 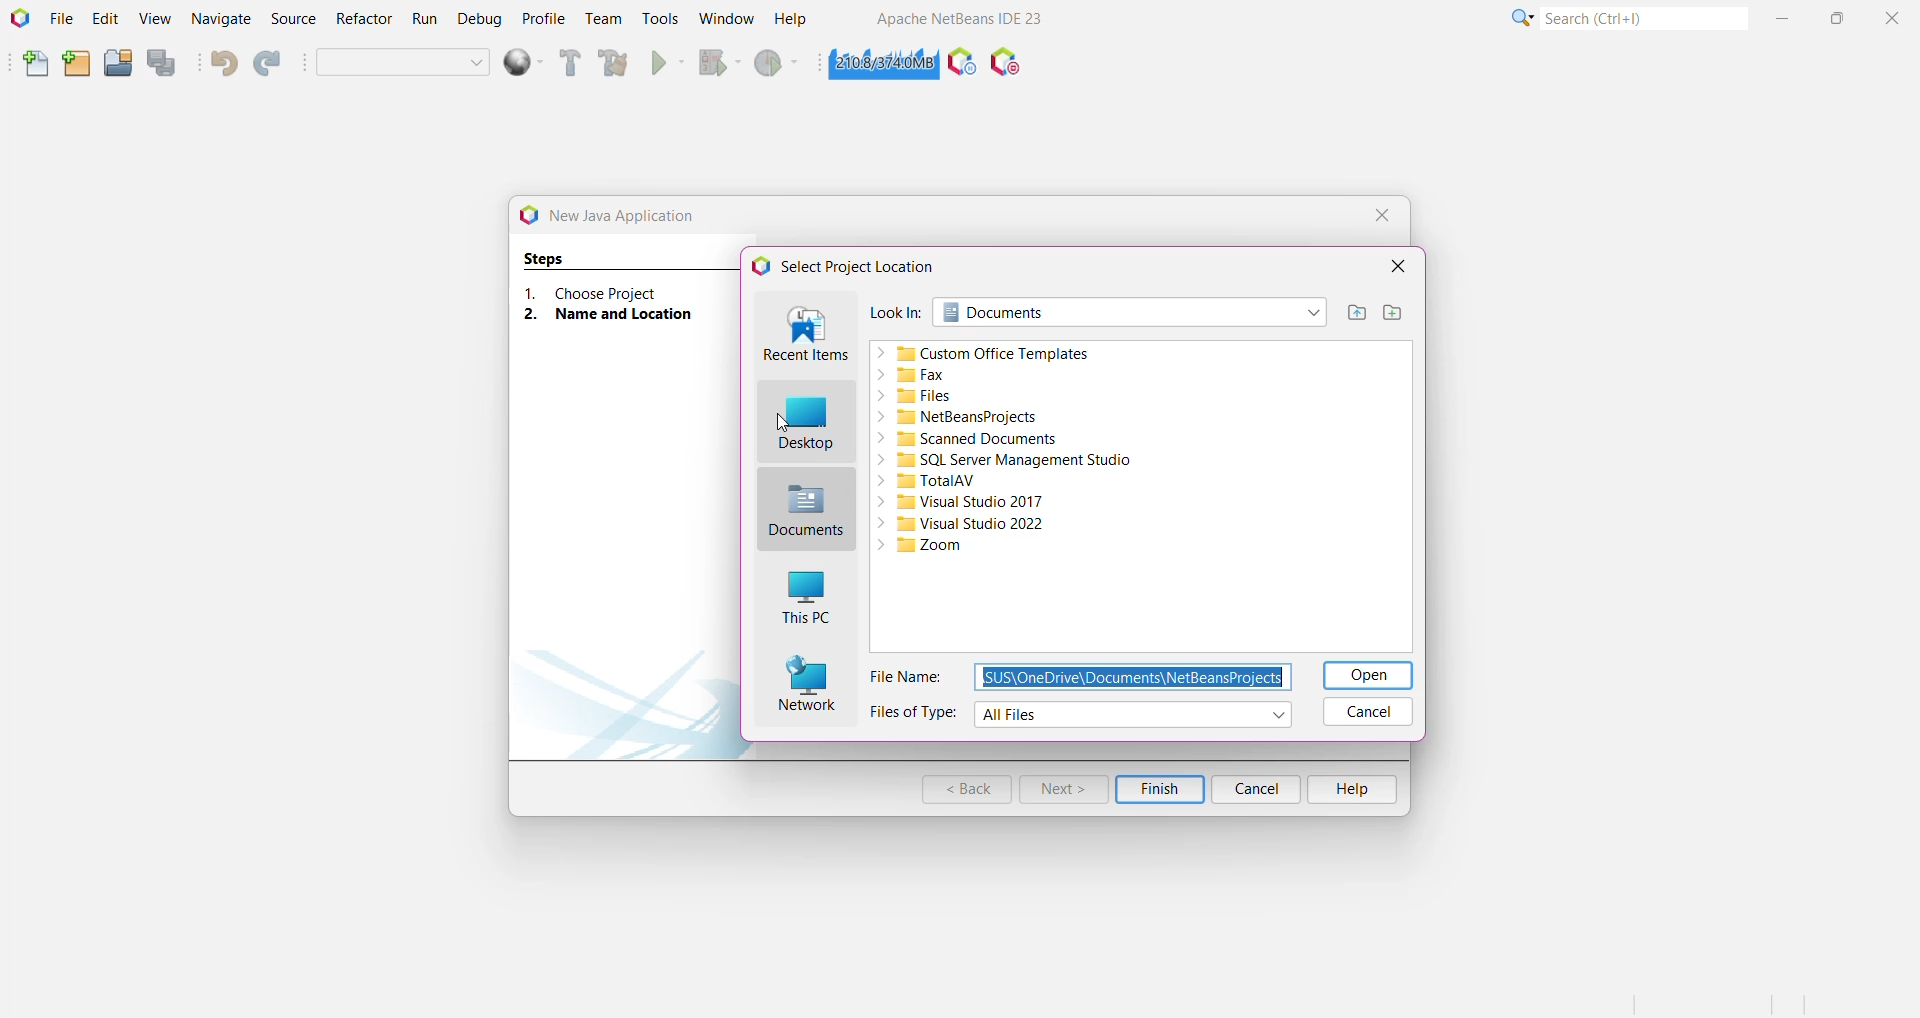 What do you see at coordinates (895, 313) in the screenshot?
I see `Look In` at bounding box center [895, 313].